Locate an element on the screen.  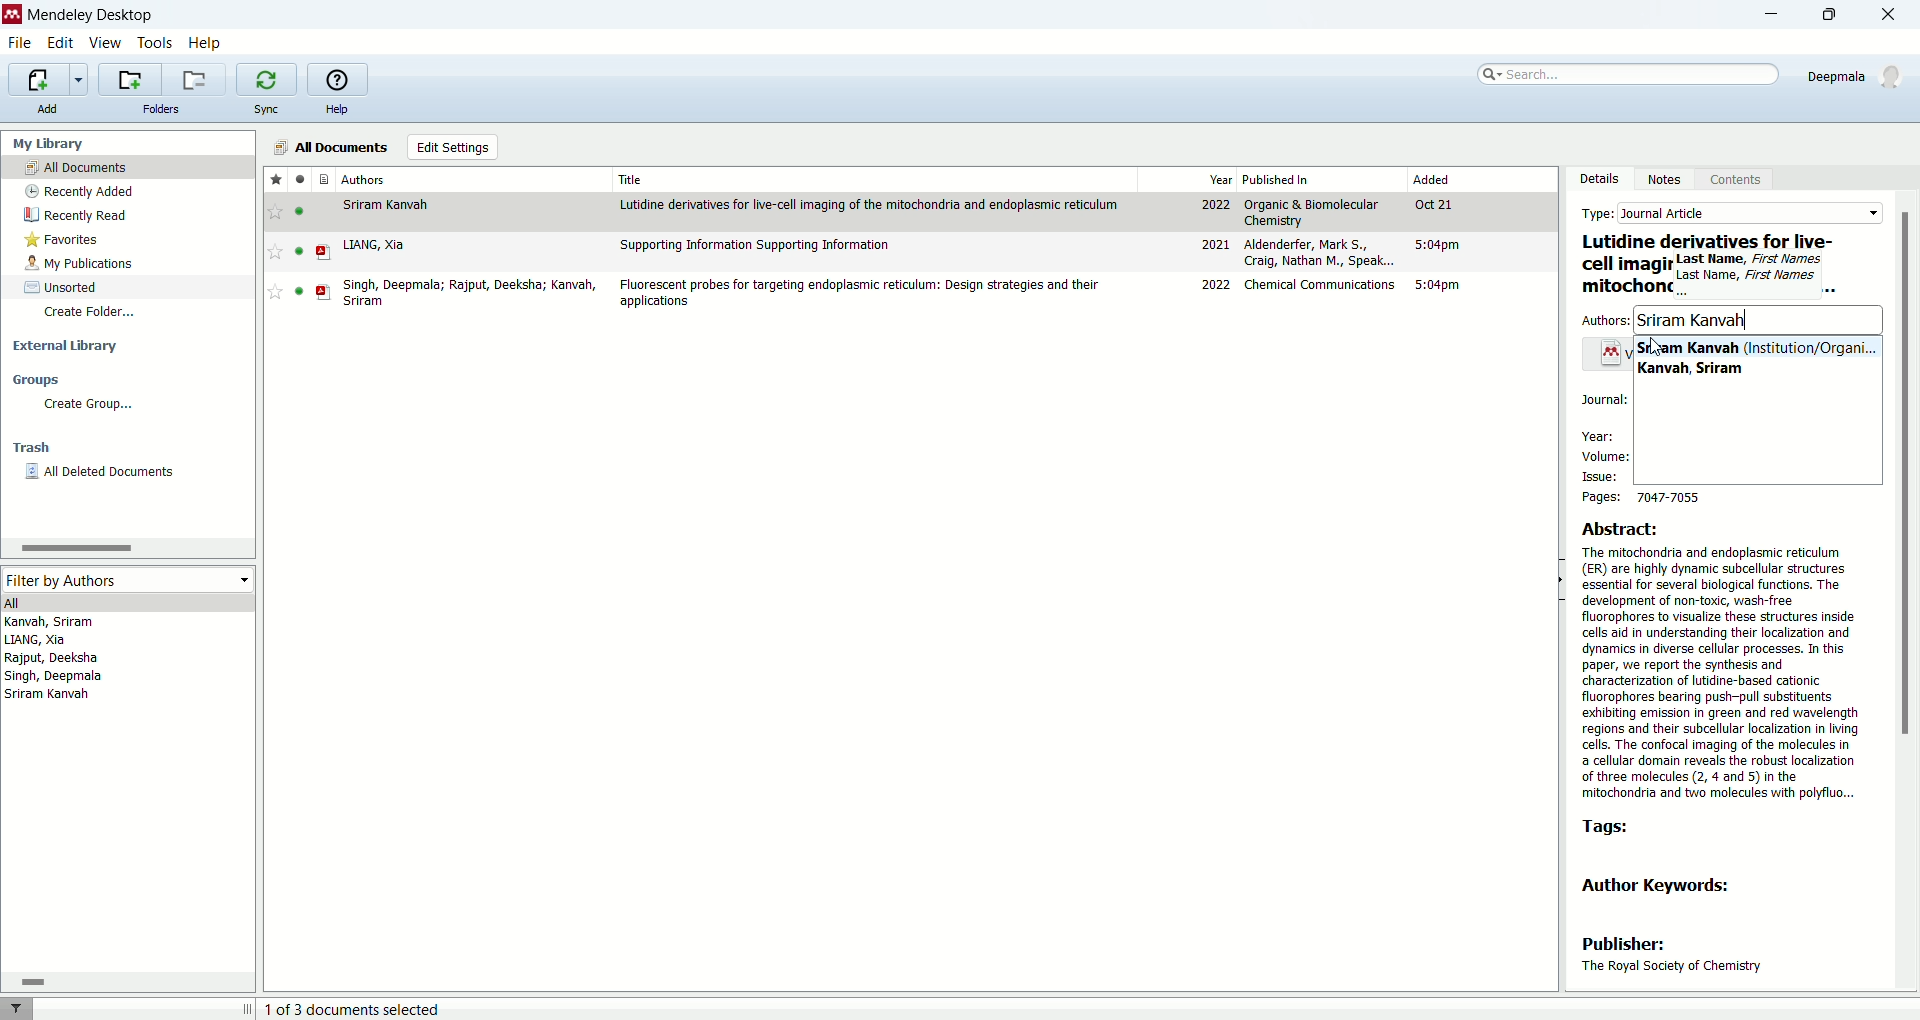
year is located at coordinates (1216, 178).